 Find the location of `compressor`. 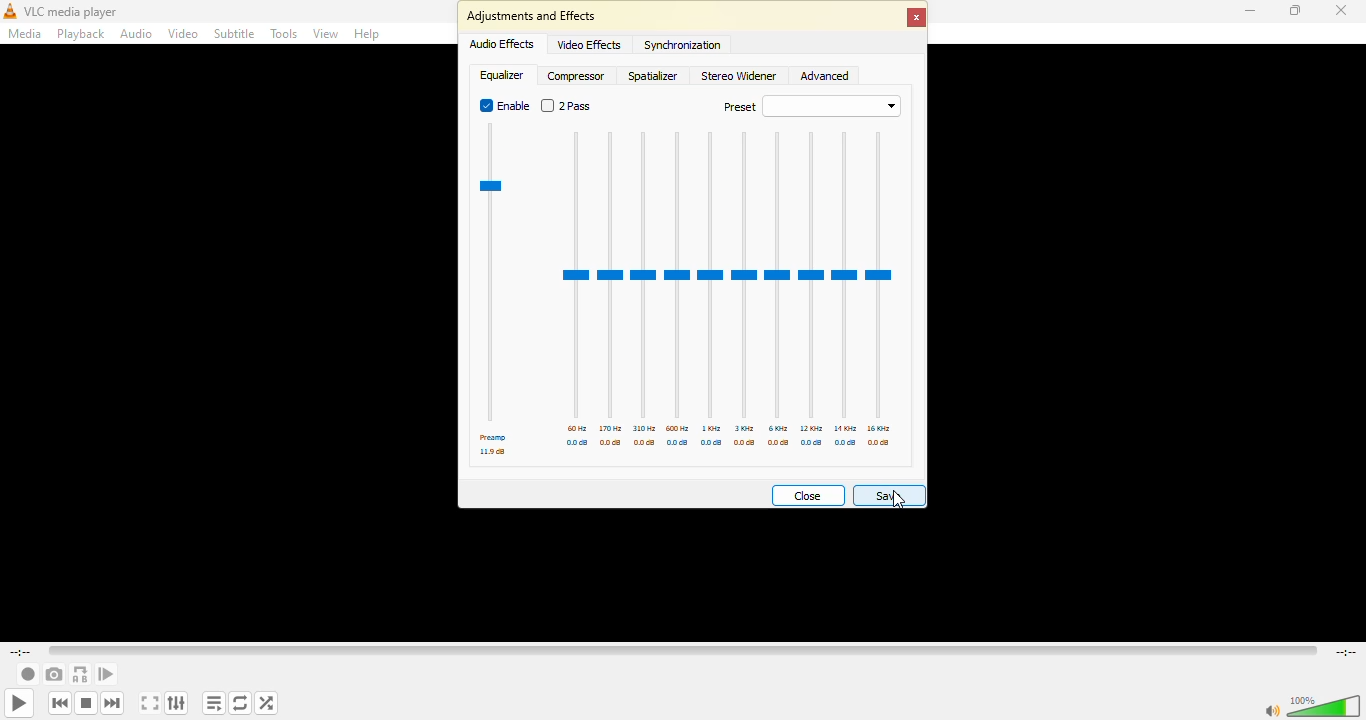

compressor is located at coordinates (578, 76).